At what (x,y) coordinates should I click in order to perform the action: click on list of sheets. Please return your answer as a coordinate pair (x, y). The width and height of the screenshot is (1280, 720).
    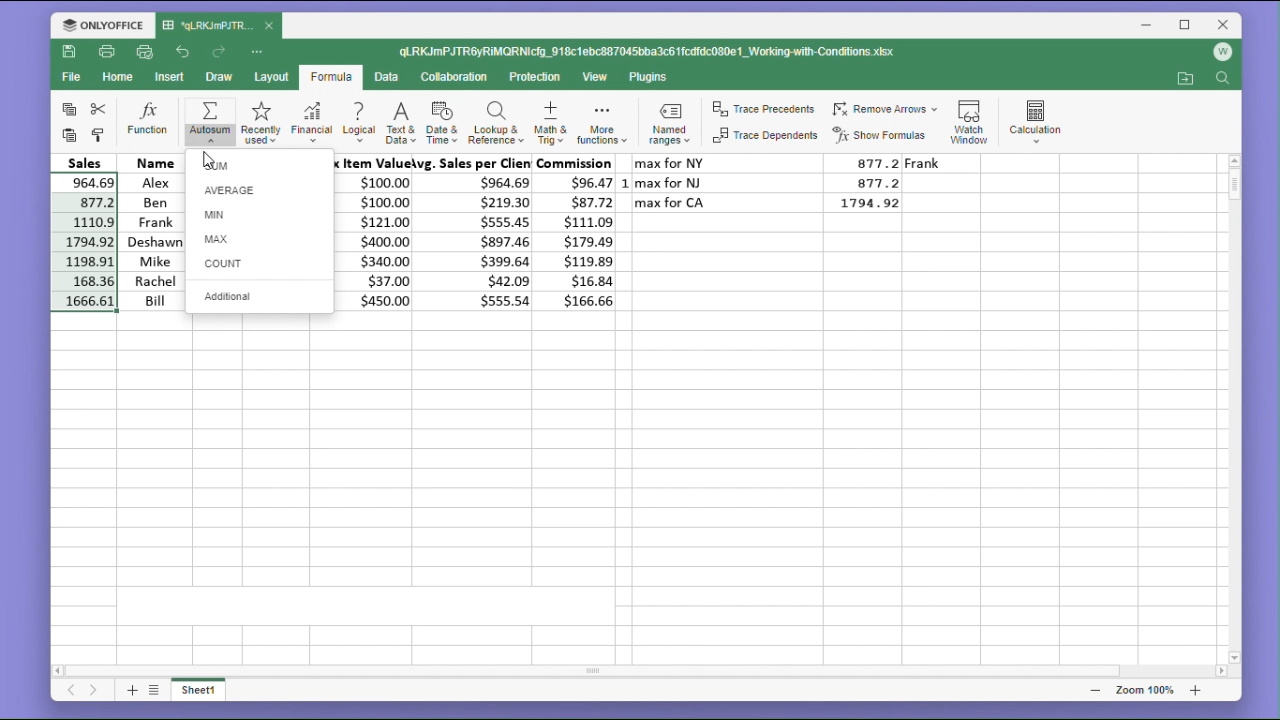
    Looking at the image, I should click on (157, 689).